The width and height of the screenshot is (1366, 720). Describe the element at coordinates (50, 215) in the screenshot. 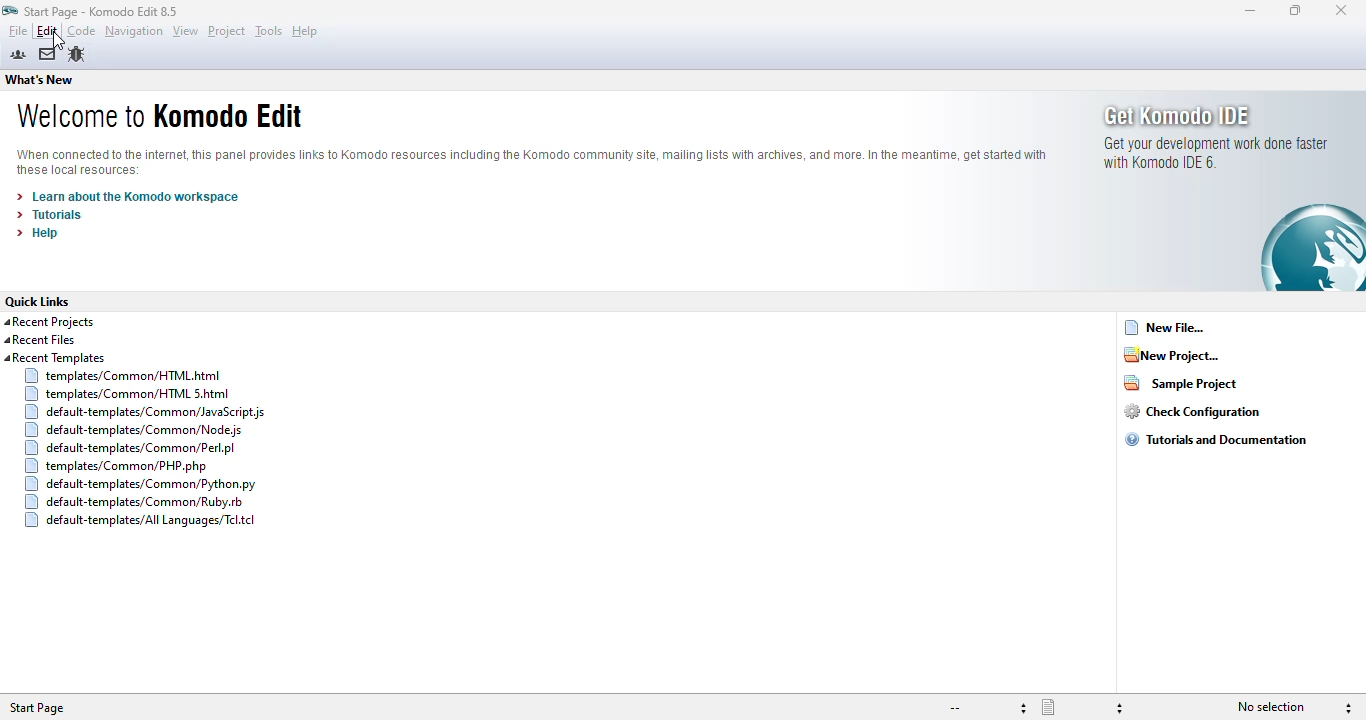

I see `tutorials` at that location.